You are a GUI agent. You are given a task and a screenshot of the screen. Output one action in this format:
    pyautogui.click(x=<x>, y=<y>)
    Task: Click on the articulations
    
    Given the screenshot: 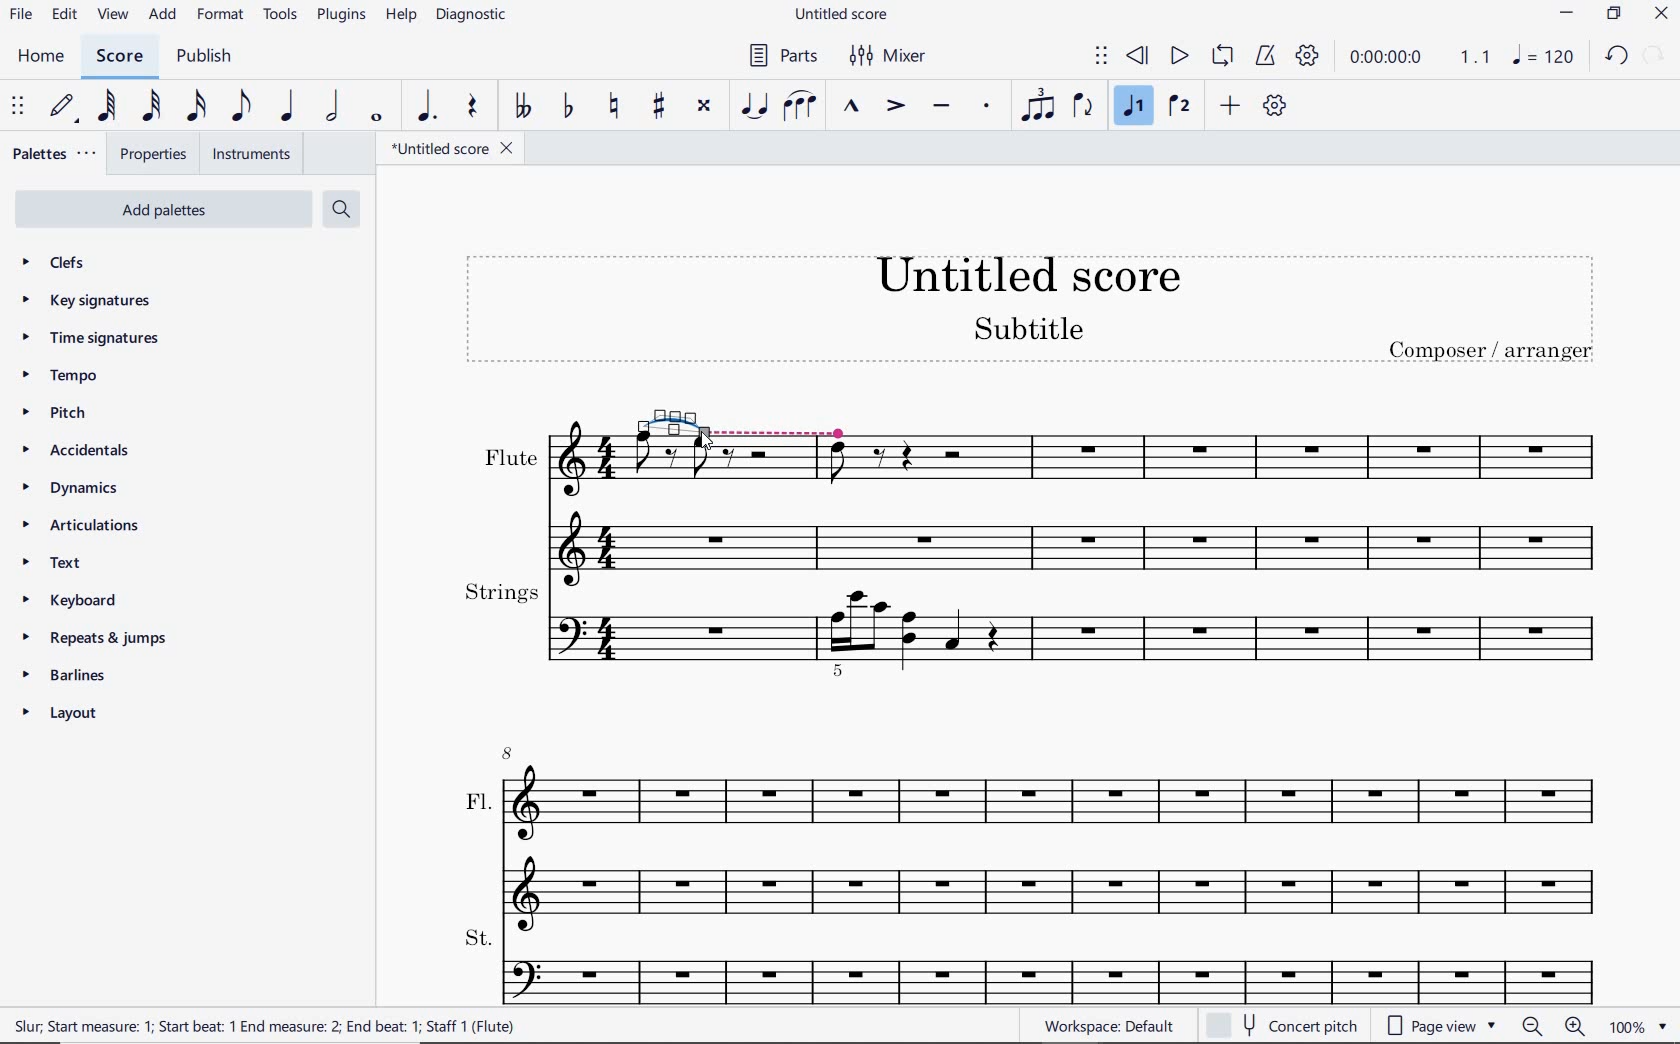 What is the action you would take?
    pyautogui.click(x=82, y=526)
    